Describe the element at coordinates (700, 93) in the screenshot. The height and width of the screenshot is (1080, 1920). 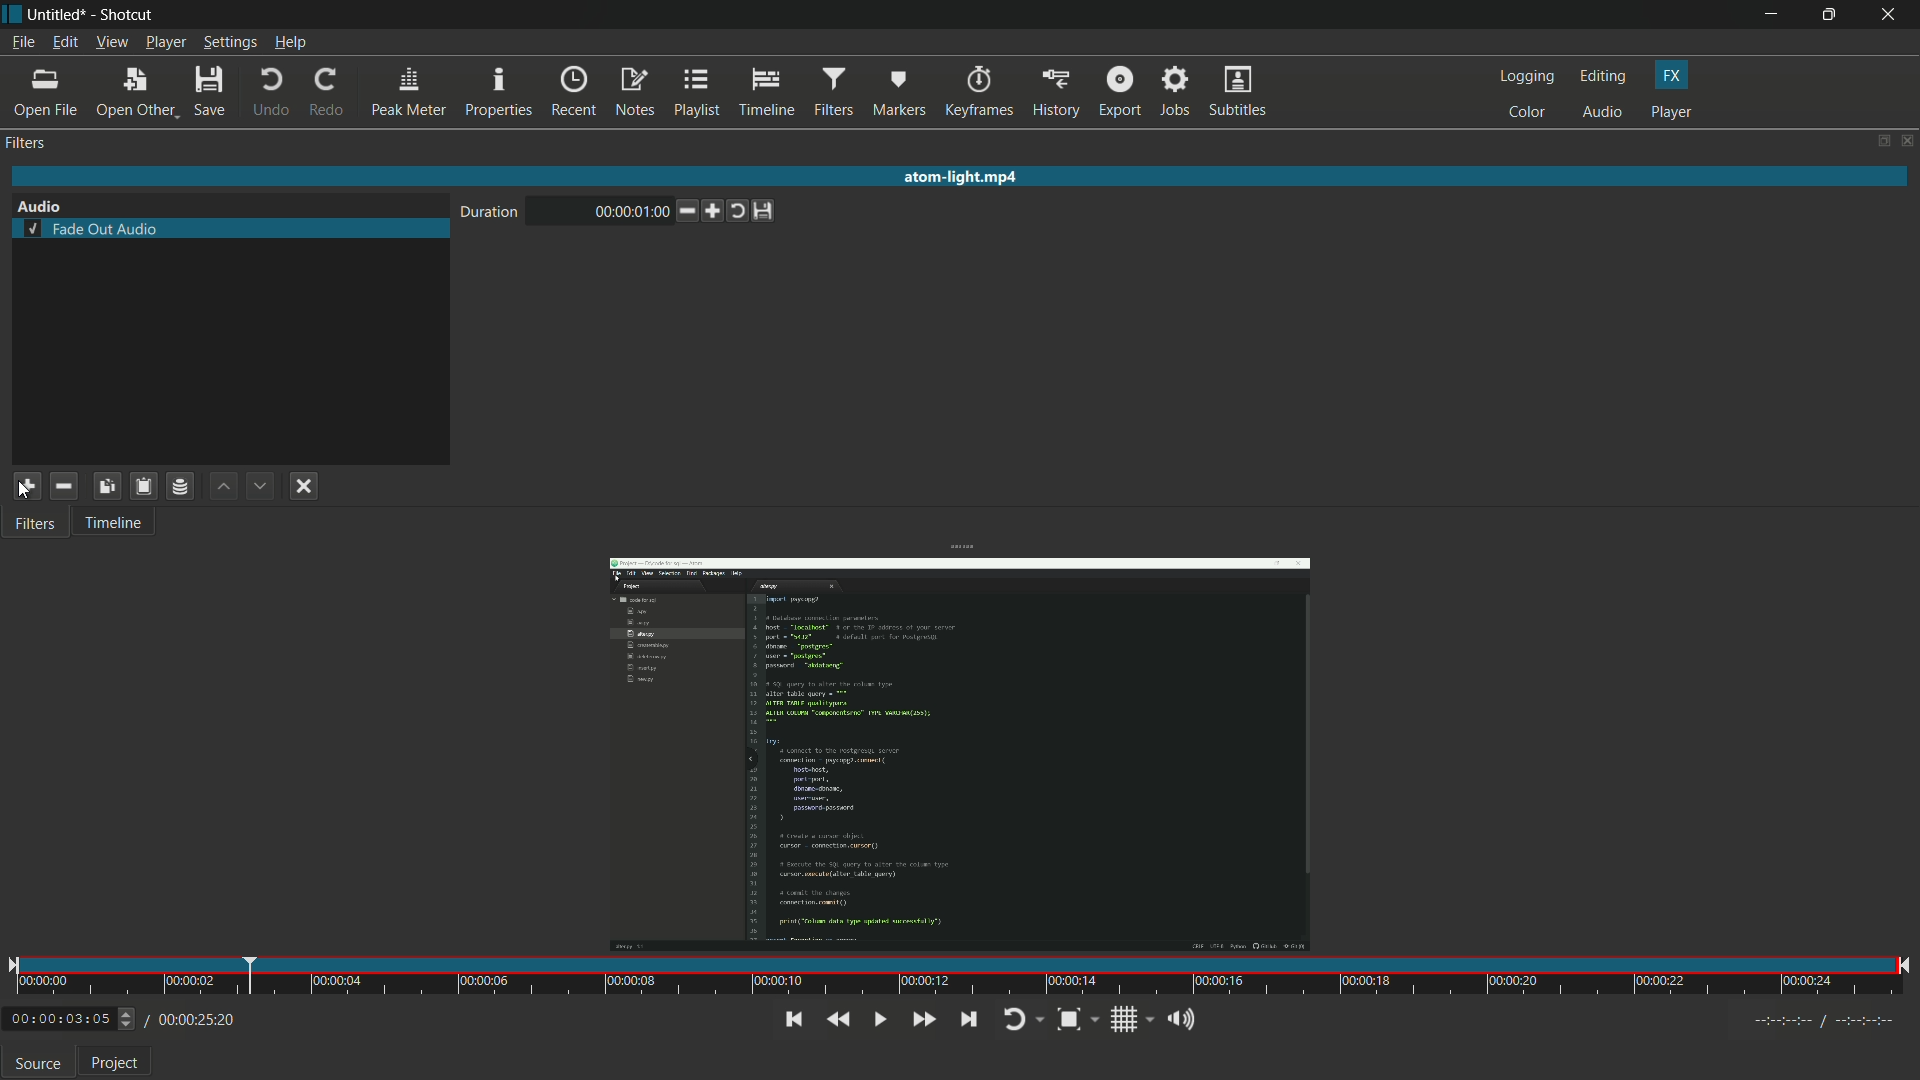
I see `playlist` at that location.